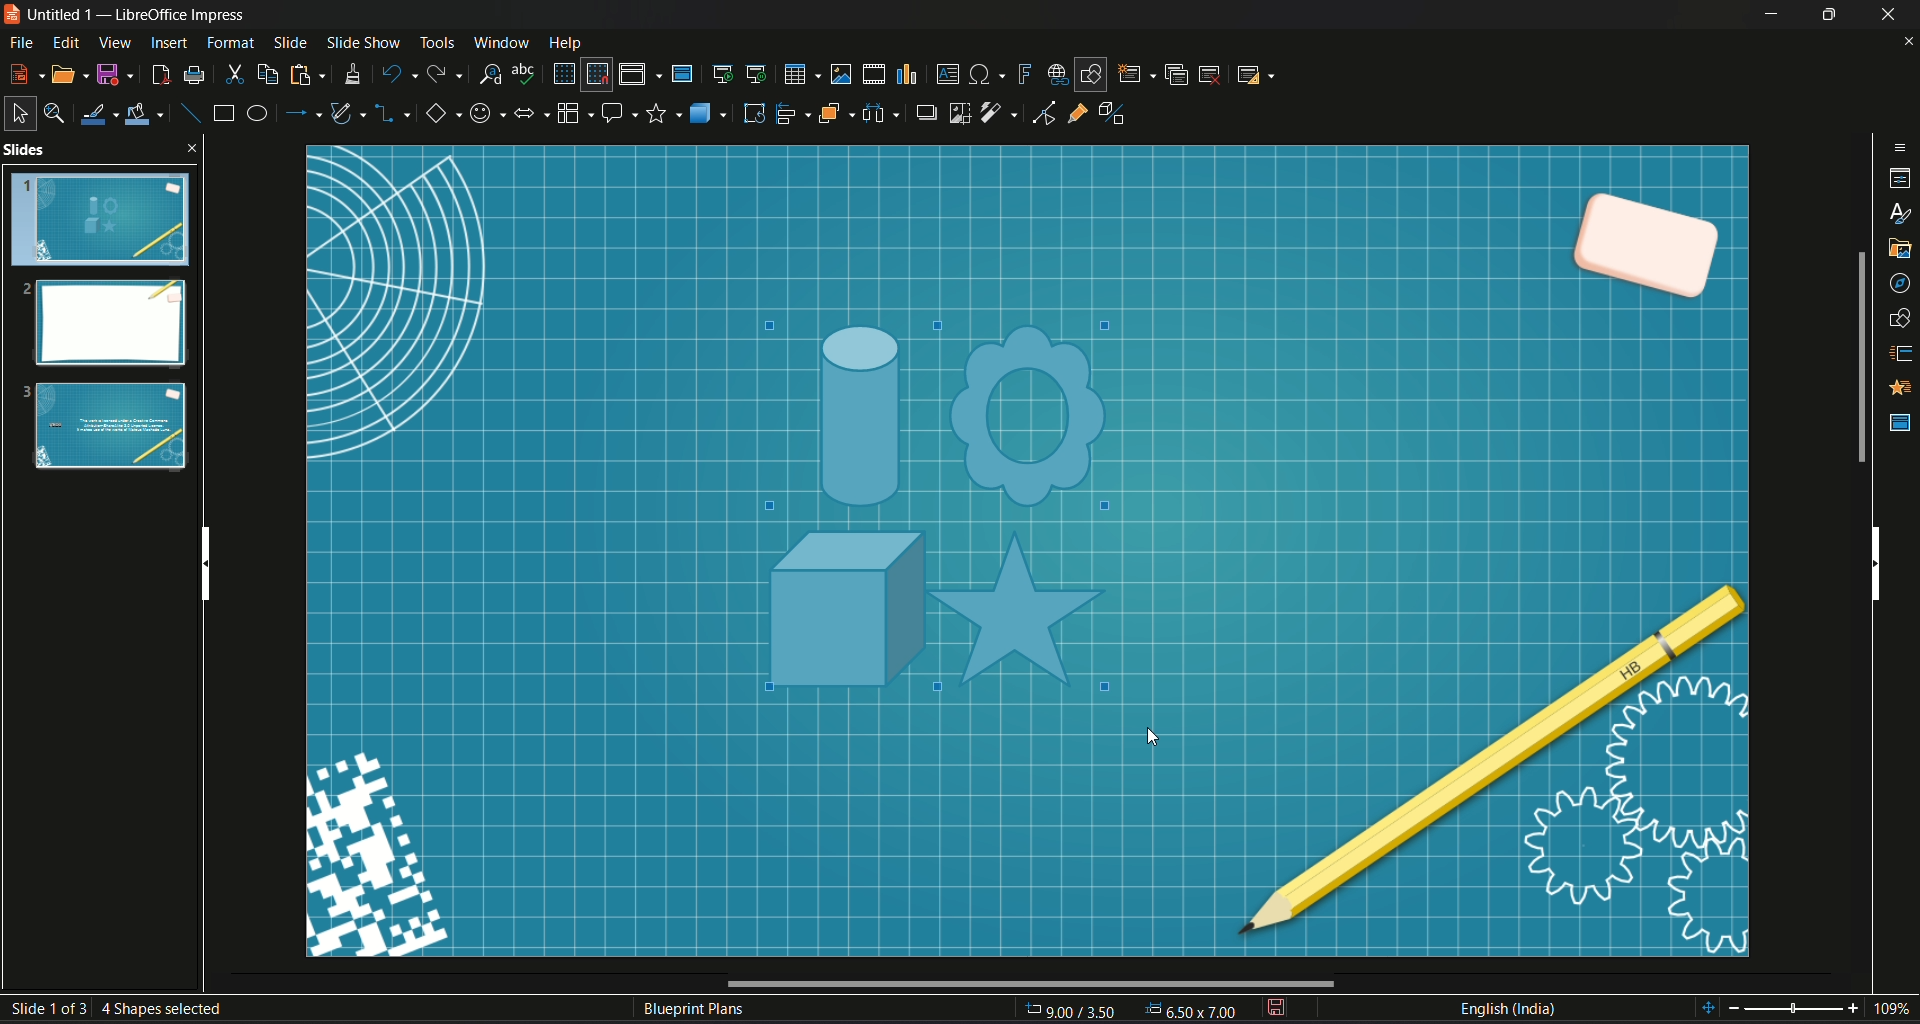 This screenshot has height=1024, width=1920. I want to click on master slide, so click(1901, 423).